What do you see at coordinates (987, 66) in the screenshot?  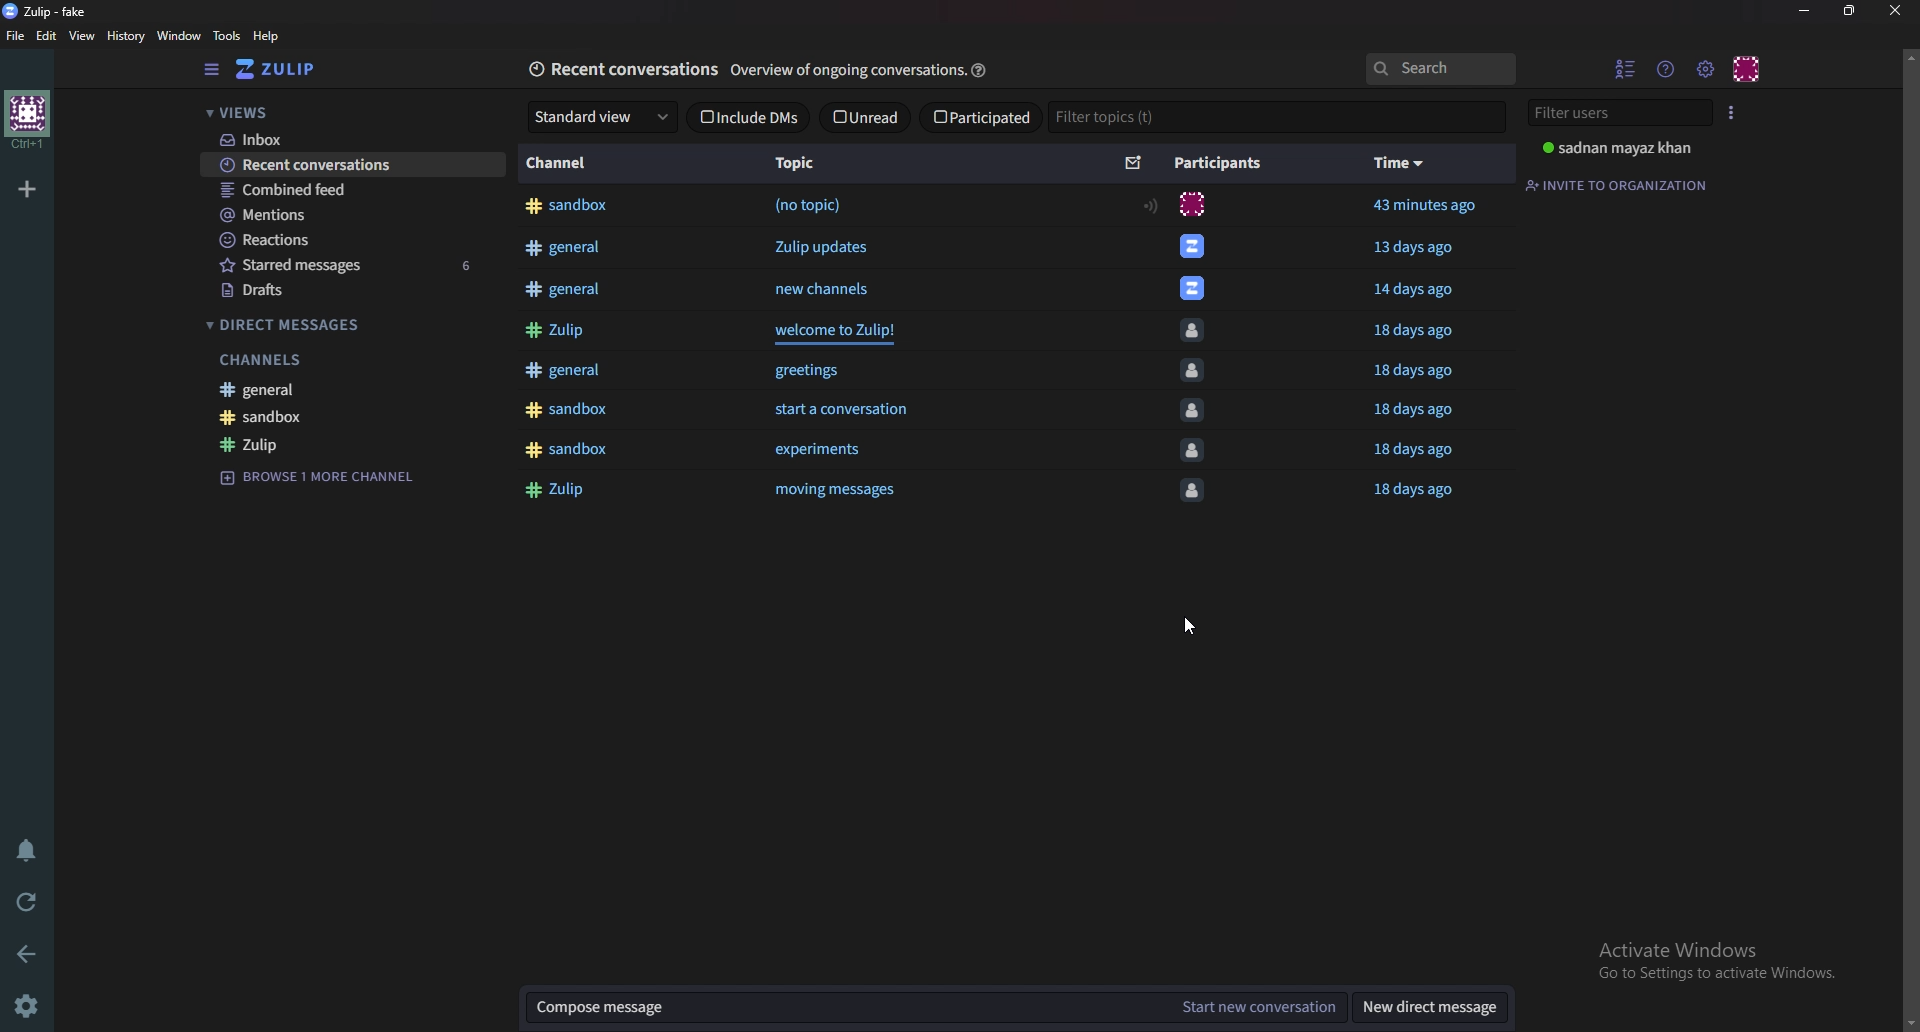 I see `help` at bounding box center [987, 66].